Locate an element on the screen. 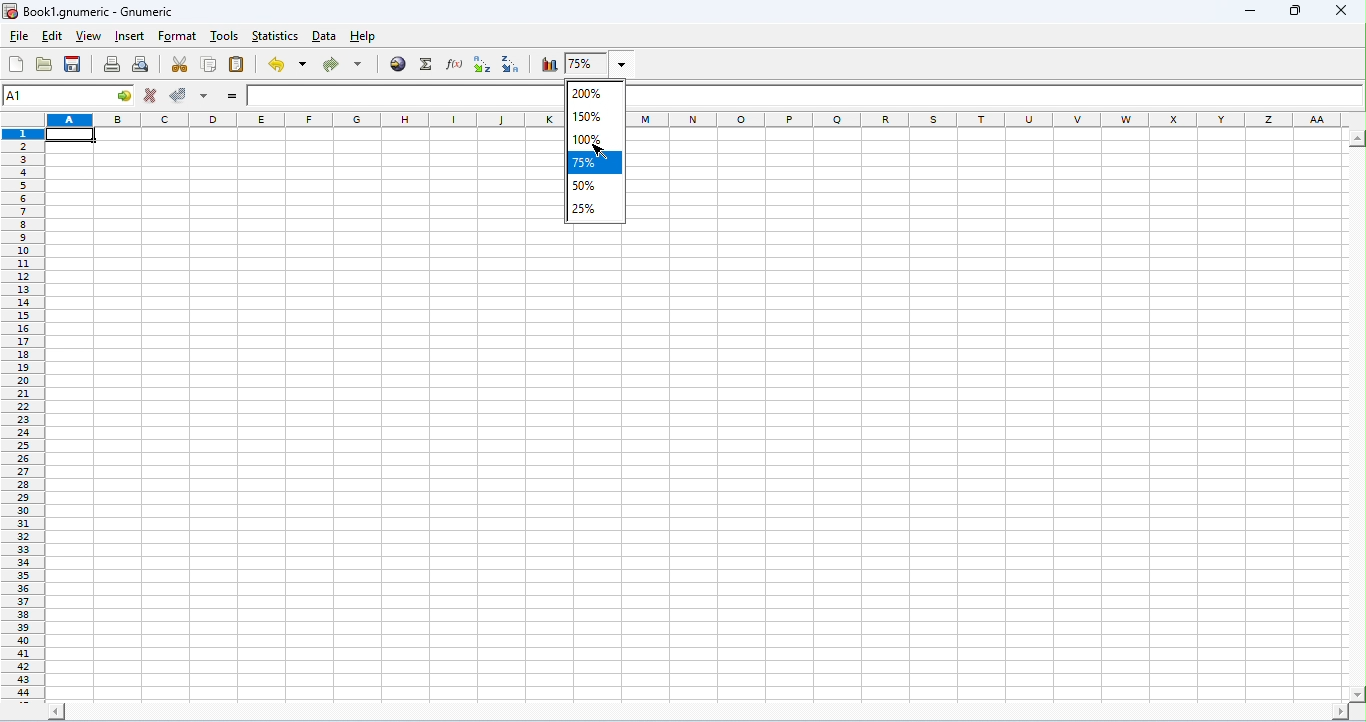  accept multiple changes is located at coordinates (205, 97).